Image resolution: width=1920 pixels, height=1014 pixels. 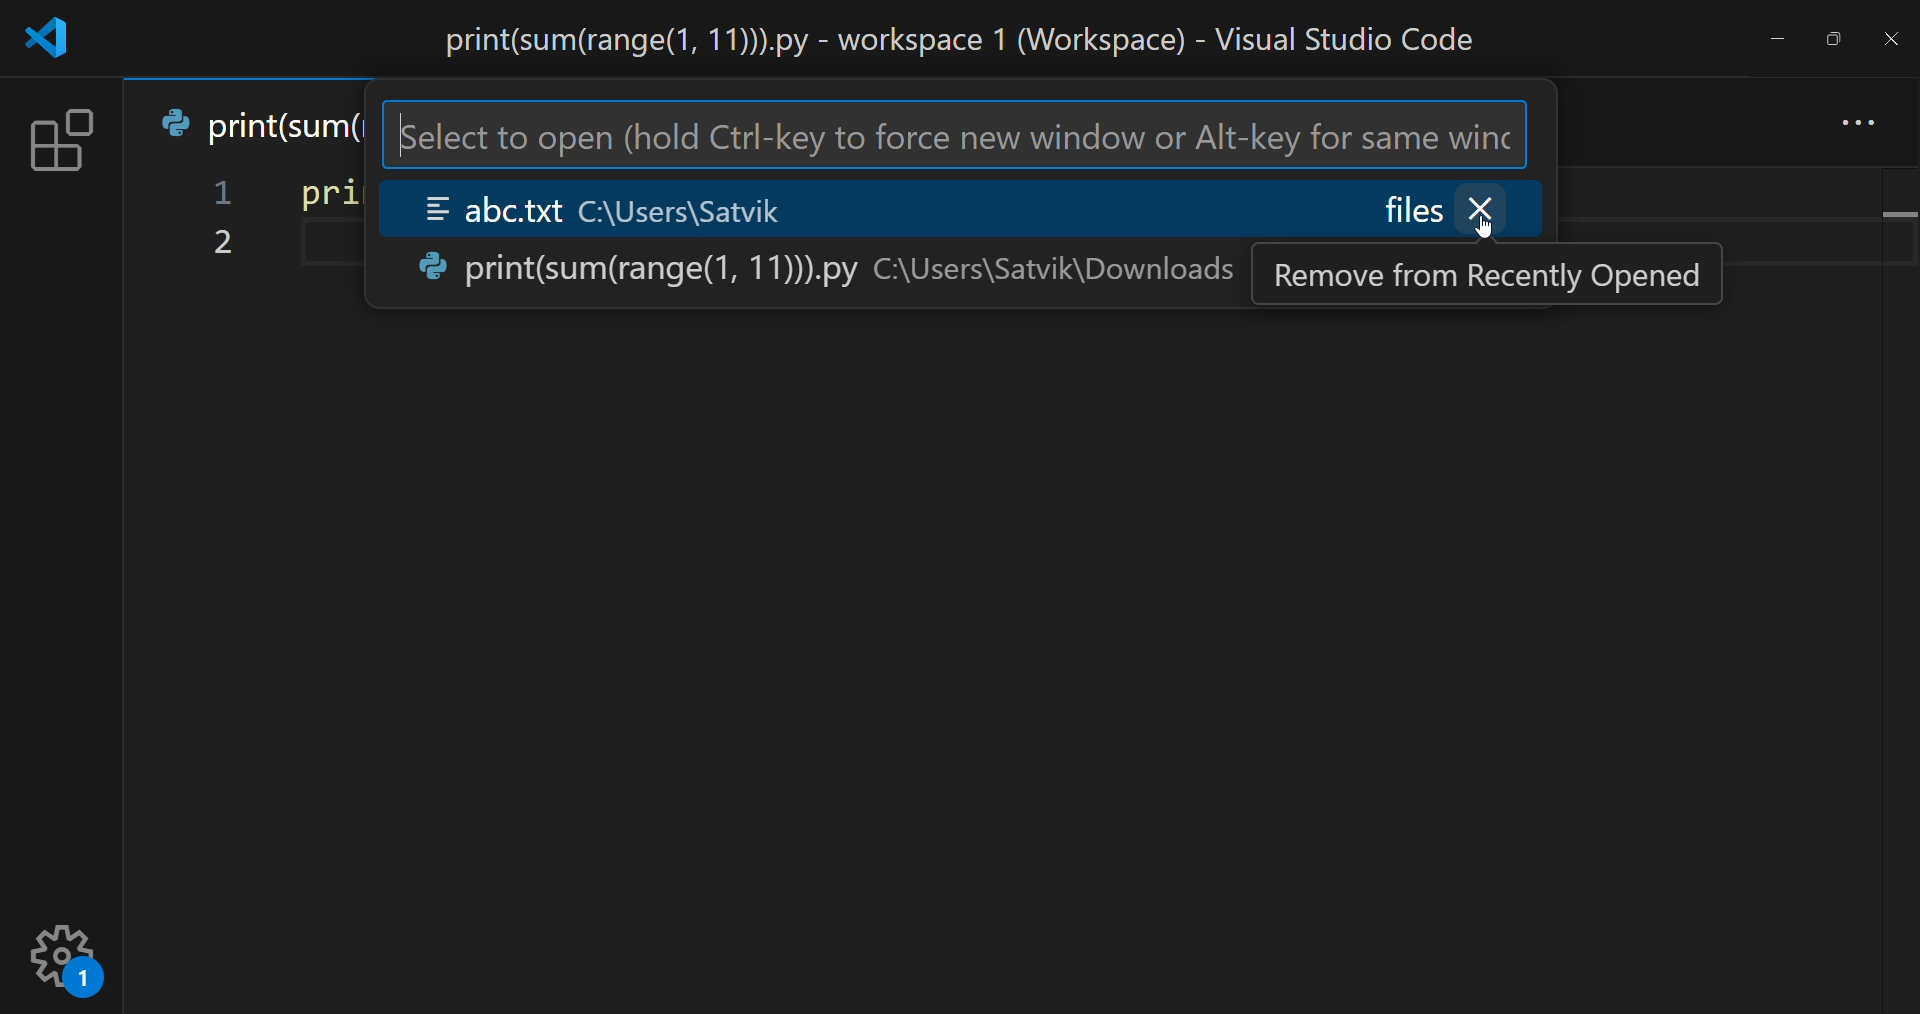 What do you see at coordinates (321, 193) in the screenshot?
I see `code` at bounding box center [321, 193].